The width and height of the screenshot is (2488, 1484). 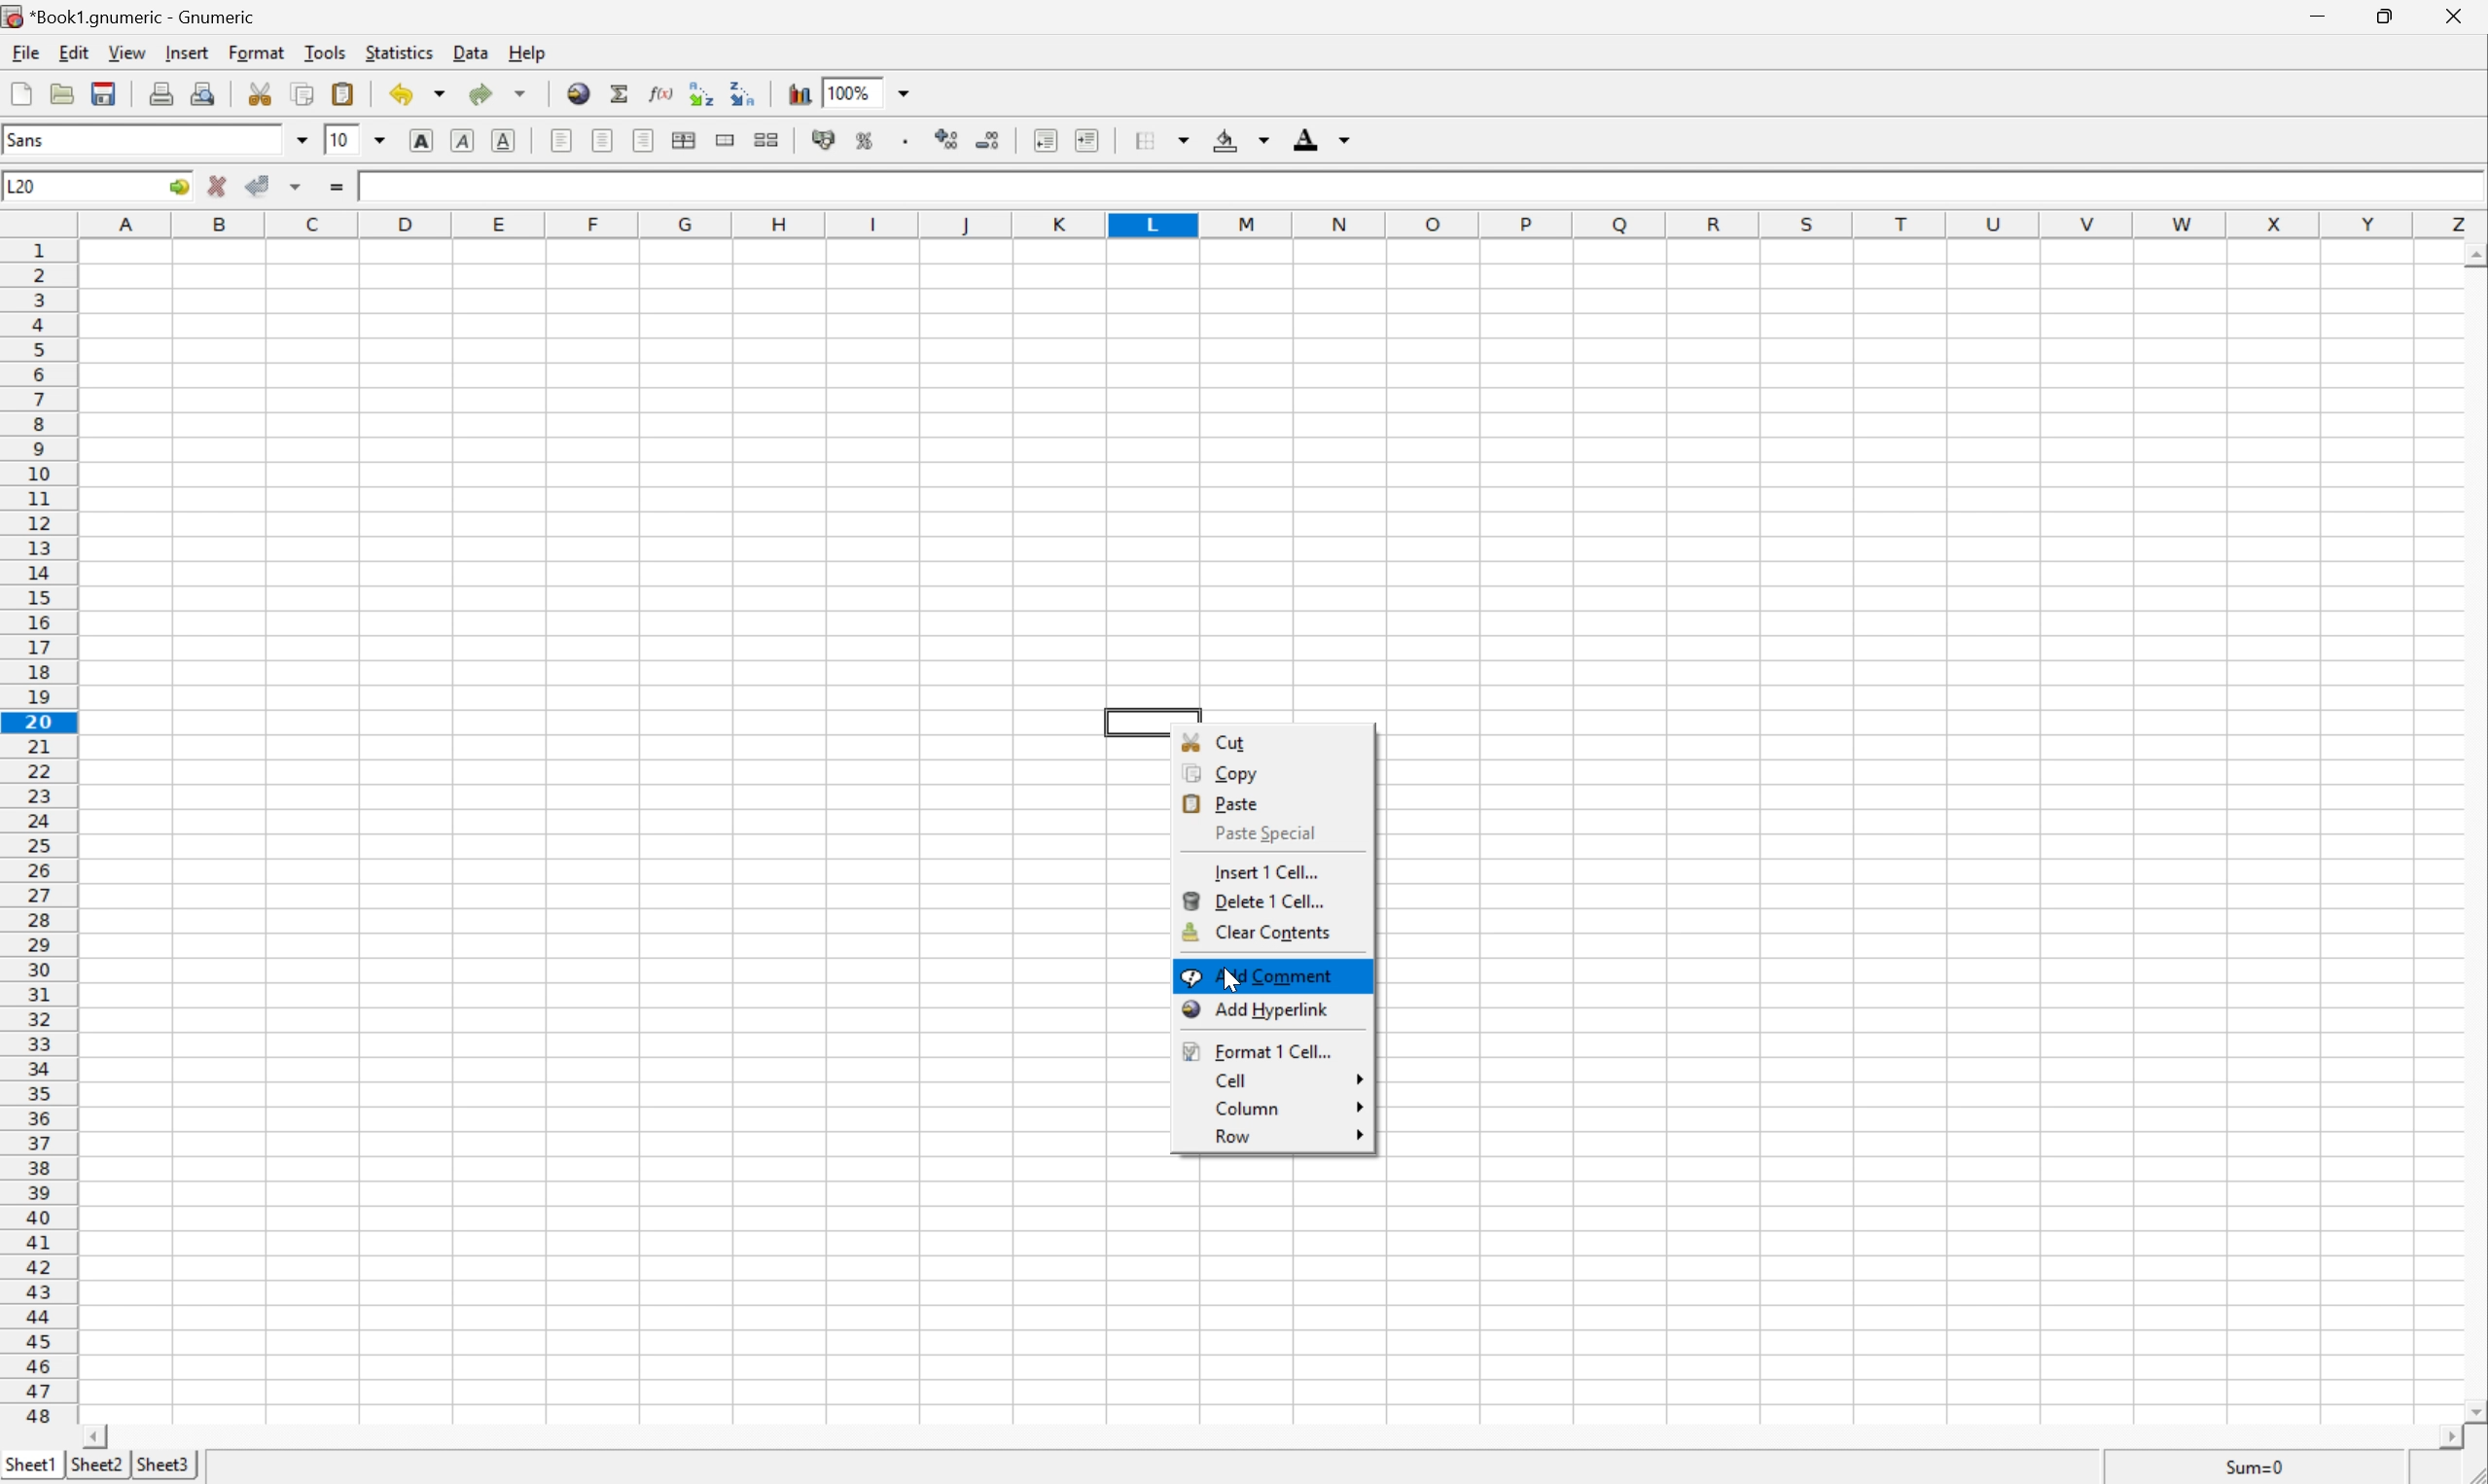 What do you see at coordinates (661, 92) in the screenshot?
I see `Edit function in current cell` at bounding box center [661, 92].